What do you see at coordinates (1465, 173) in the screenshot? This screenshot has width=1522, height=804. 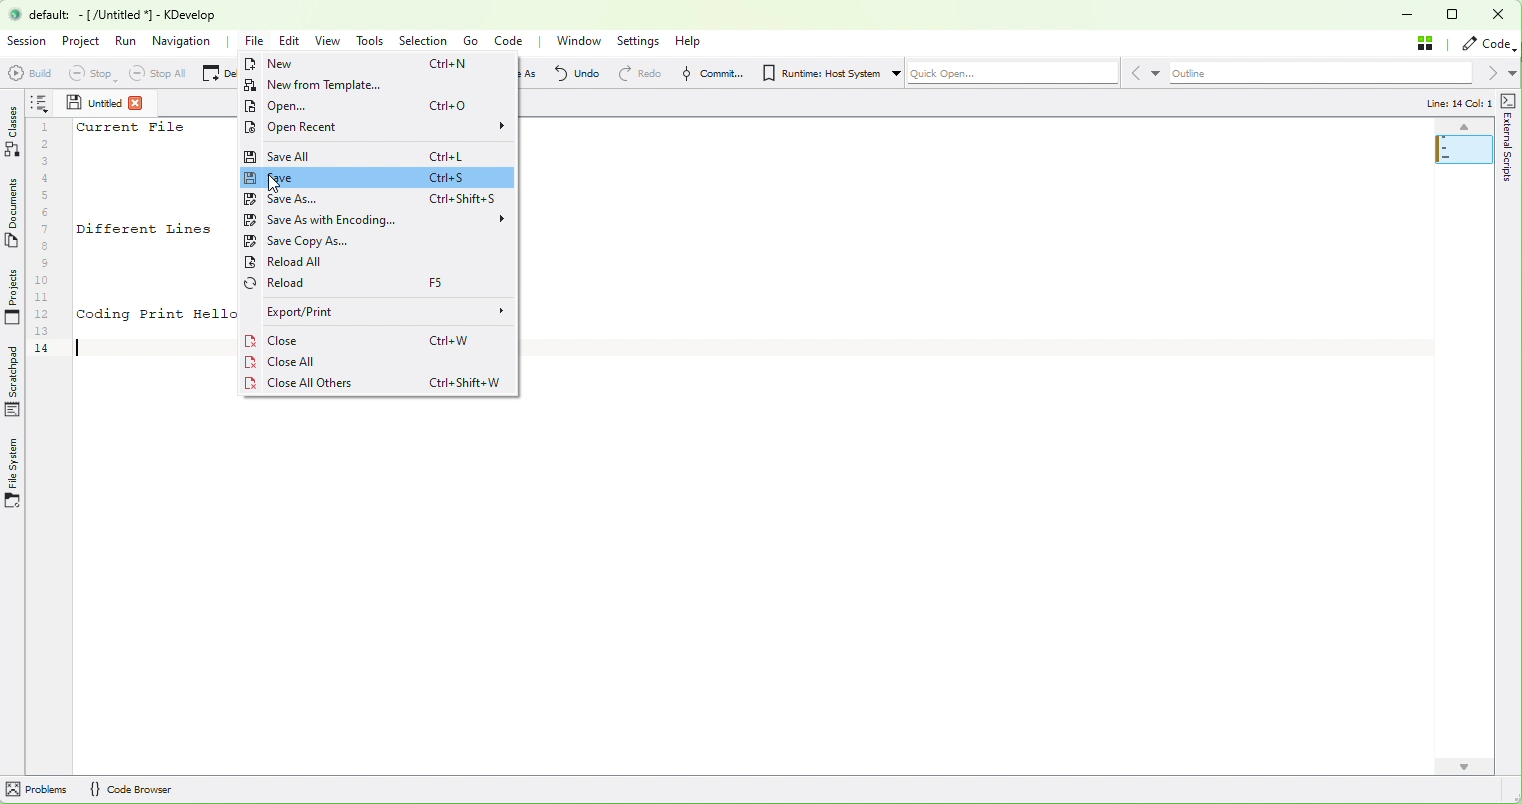 I see `Mini code map` at bounding box center [1465, 173].